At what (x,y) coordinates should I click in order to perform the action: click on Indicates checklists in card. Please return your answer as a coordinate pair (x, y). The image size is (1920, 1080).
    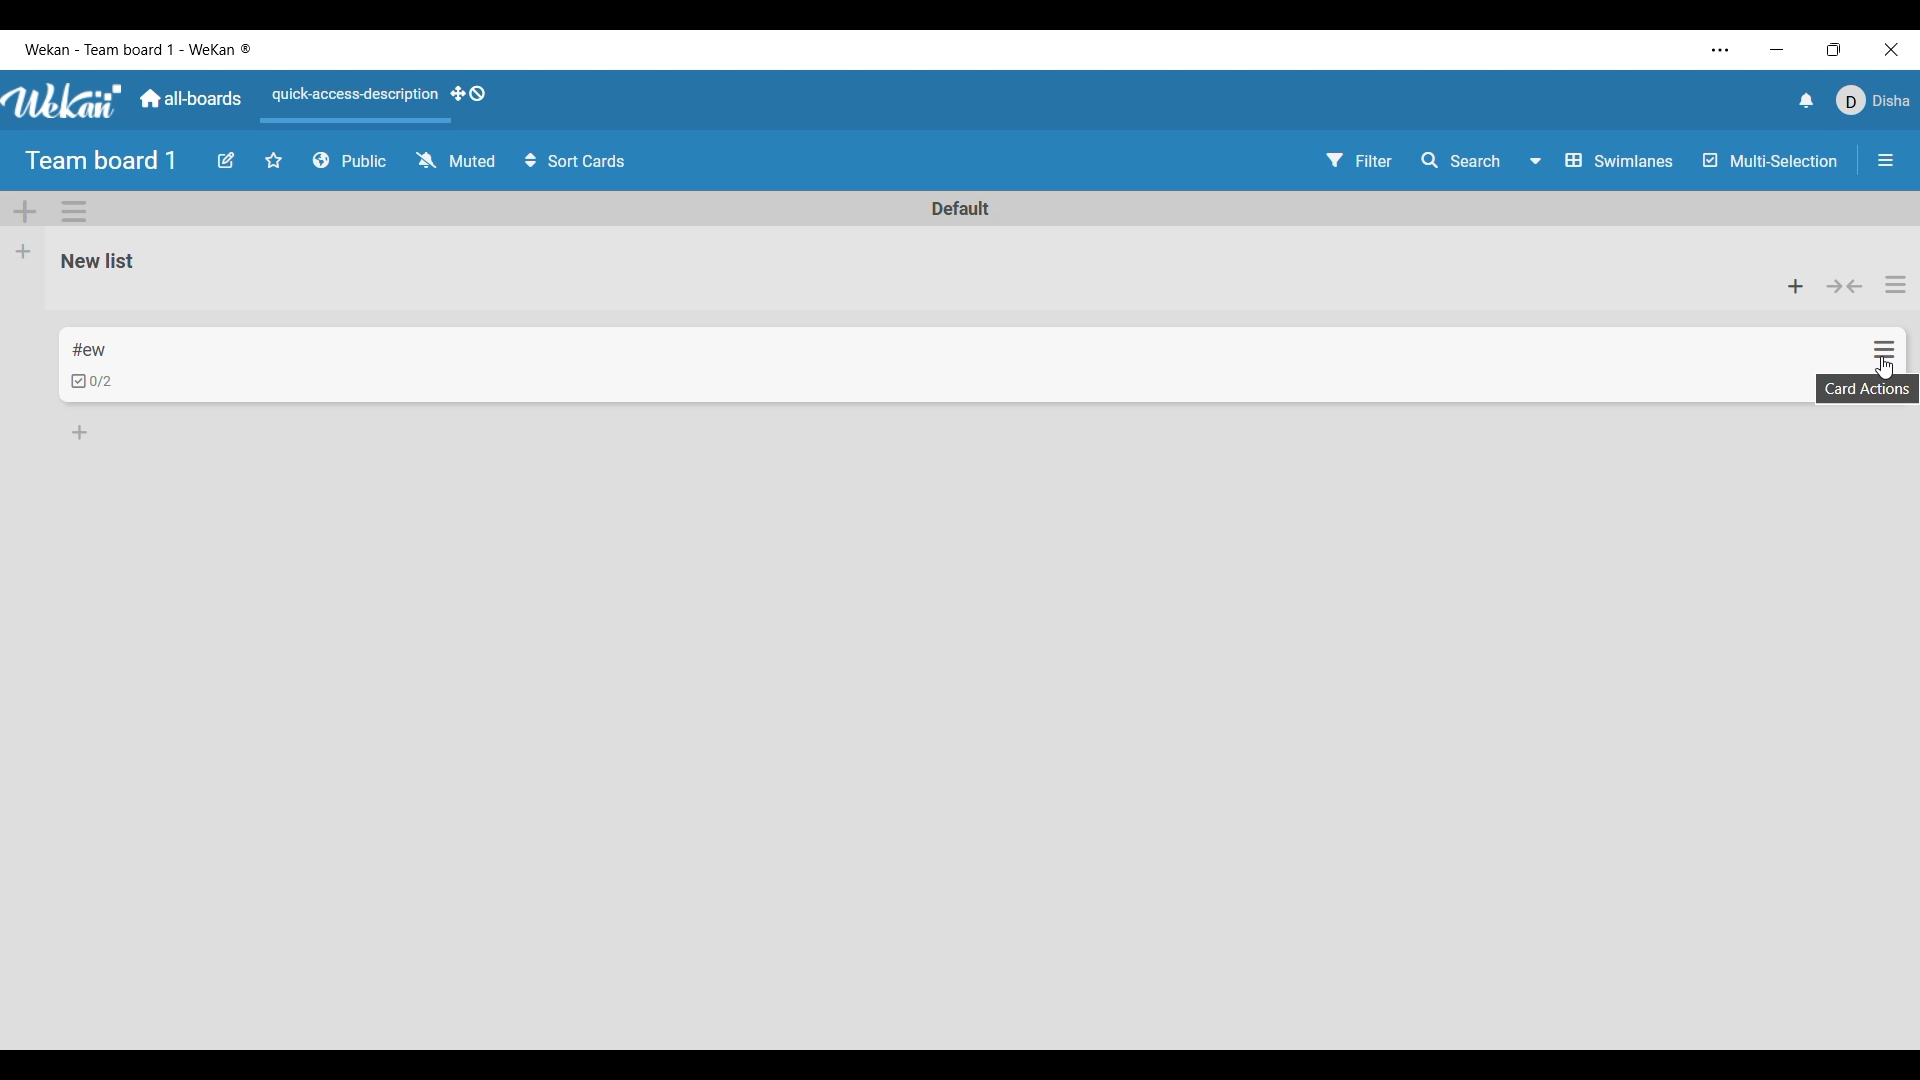
    Looking at the image, I should click on (92, 381).